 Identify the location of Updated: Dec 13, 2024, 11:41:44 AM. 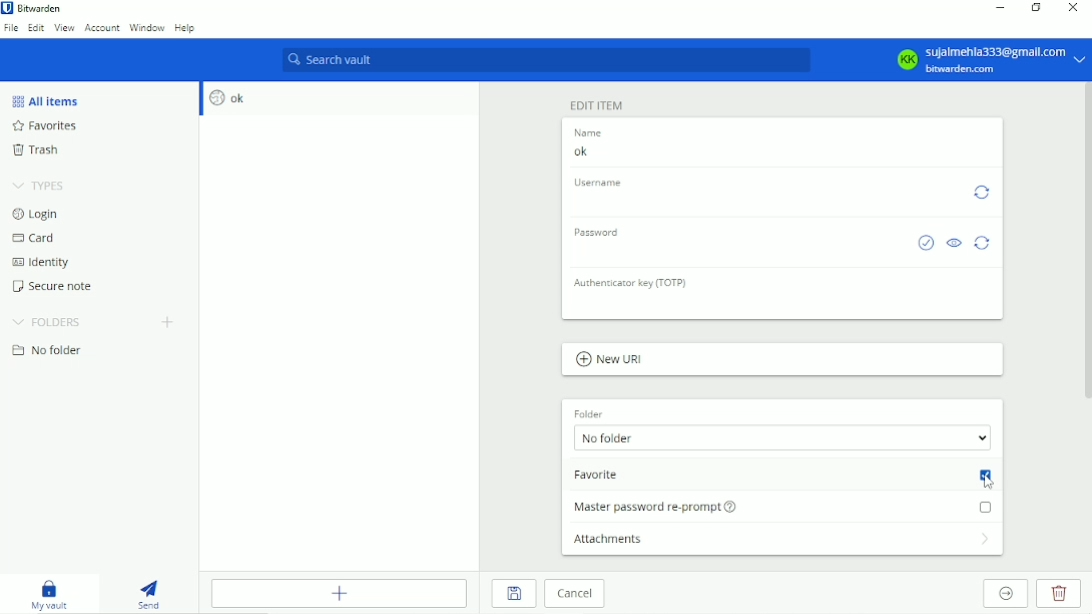
(765, 197).